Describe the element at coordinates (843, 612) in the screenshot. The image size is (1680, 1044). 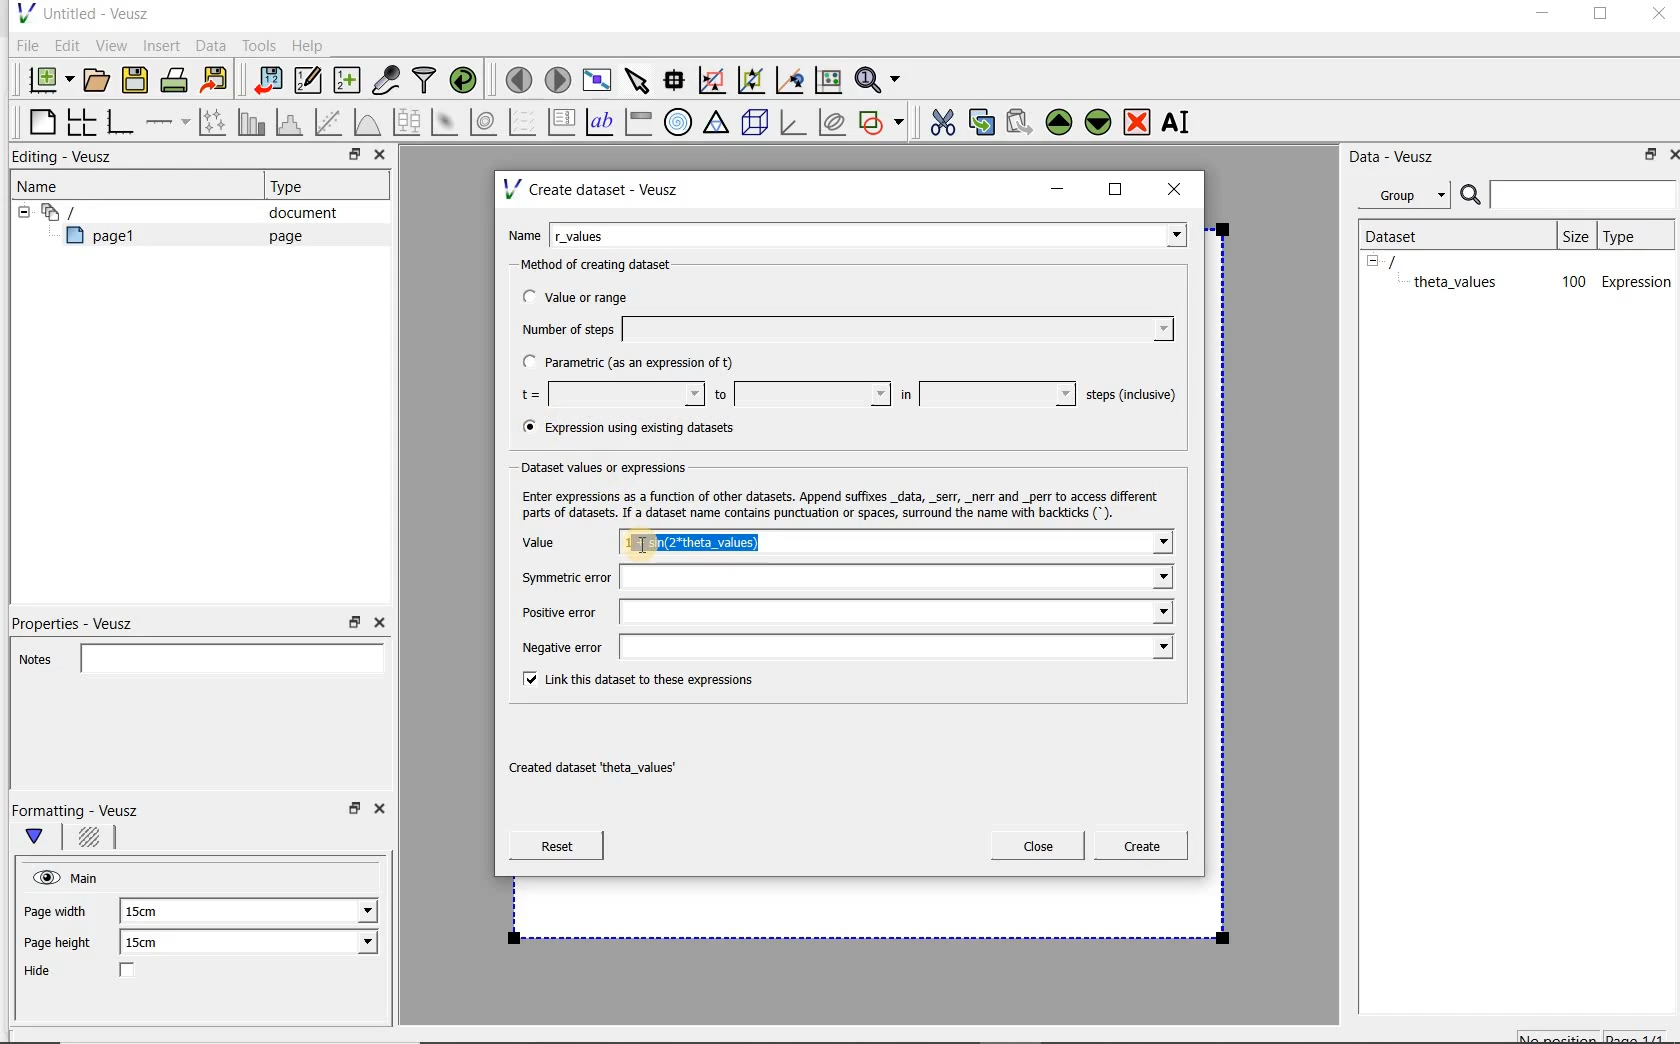
I see `Positive error` at that location.